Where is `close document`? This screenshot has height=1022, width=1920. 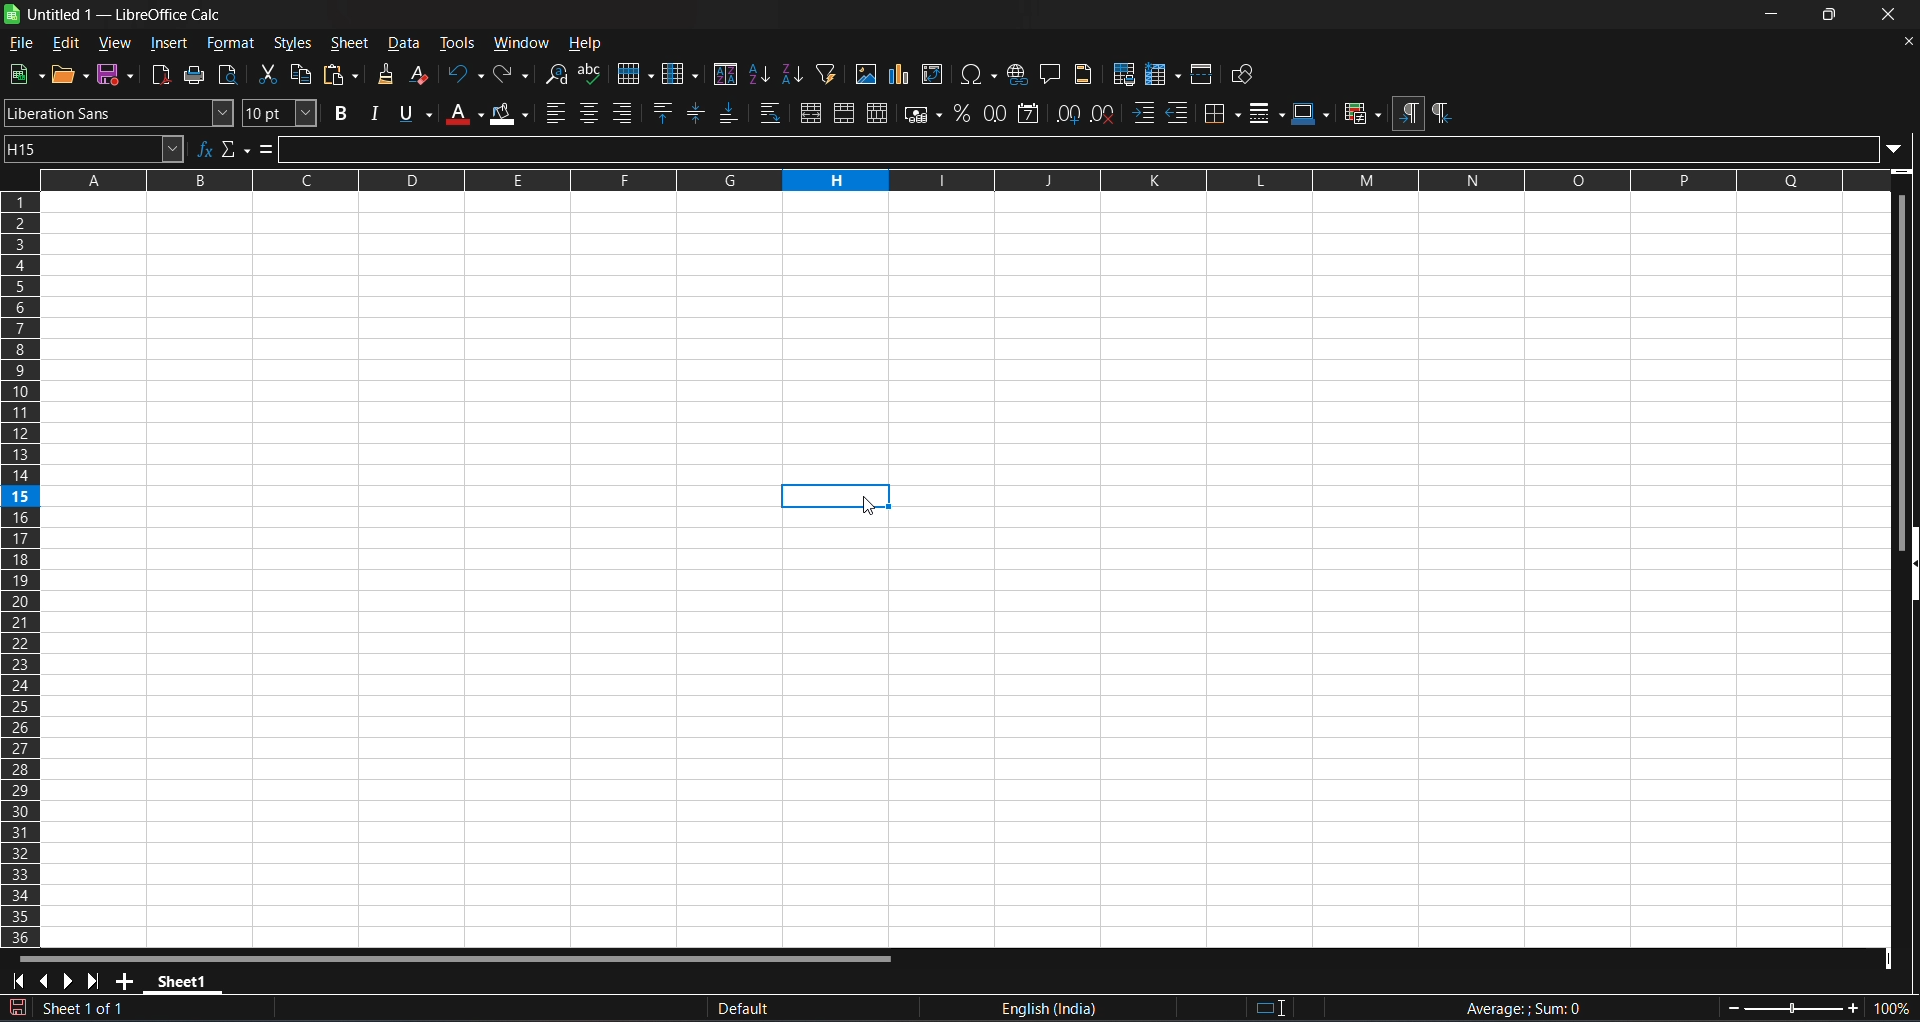 close document is located at coordinates (1908, 42).